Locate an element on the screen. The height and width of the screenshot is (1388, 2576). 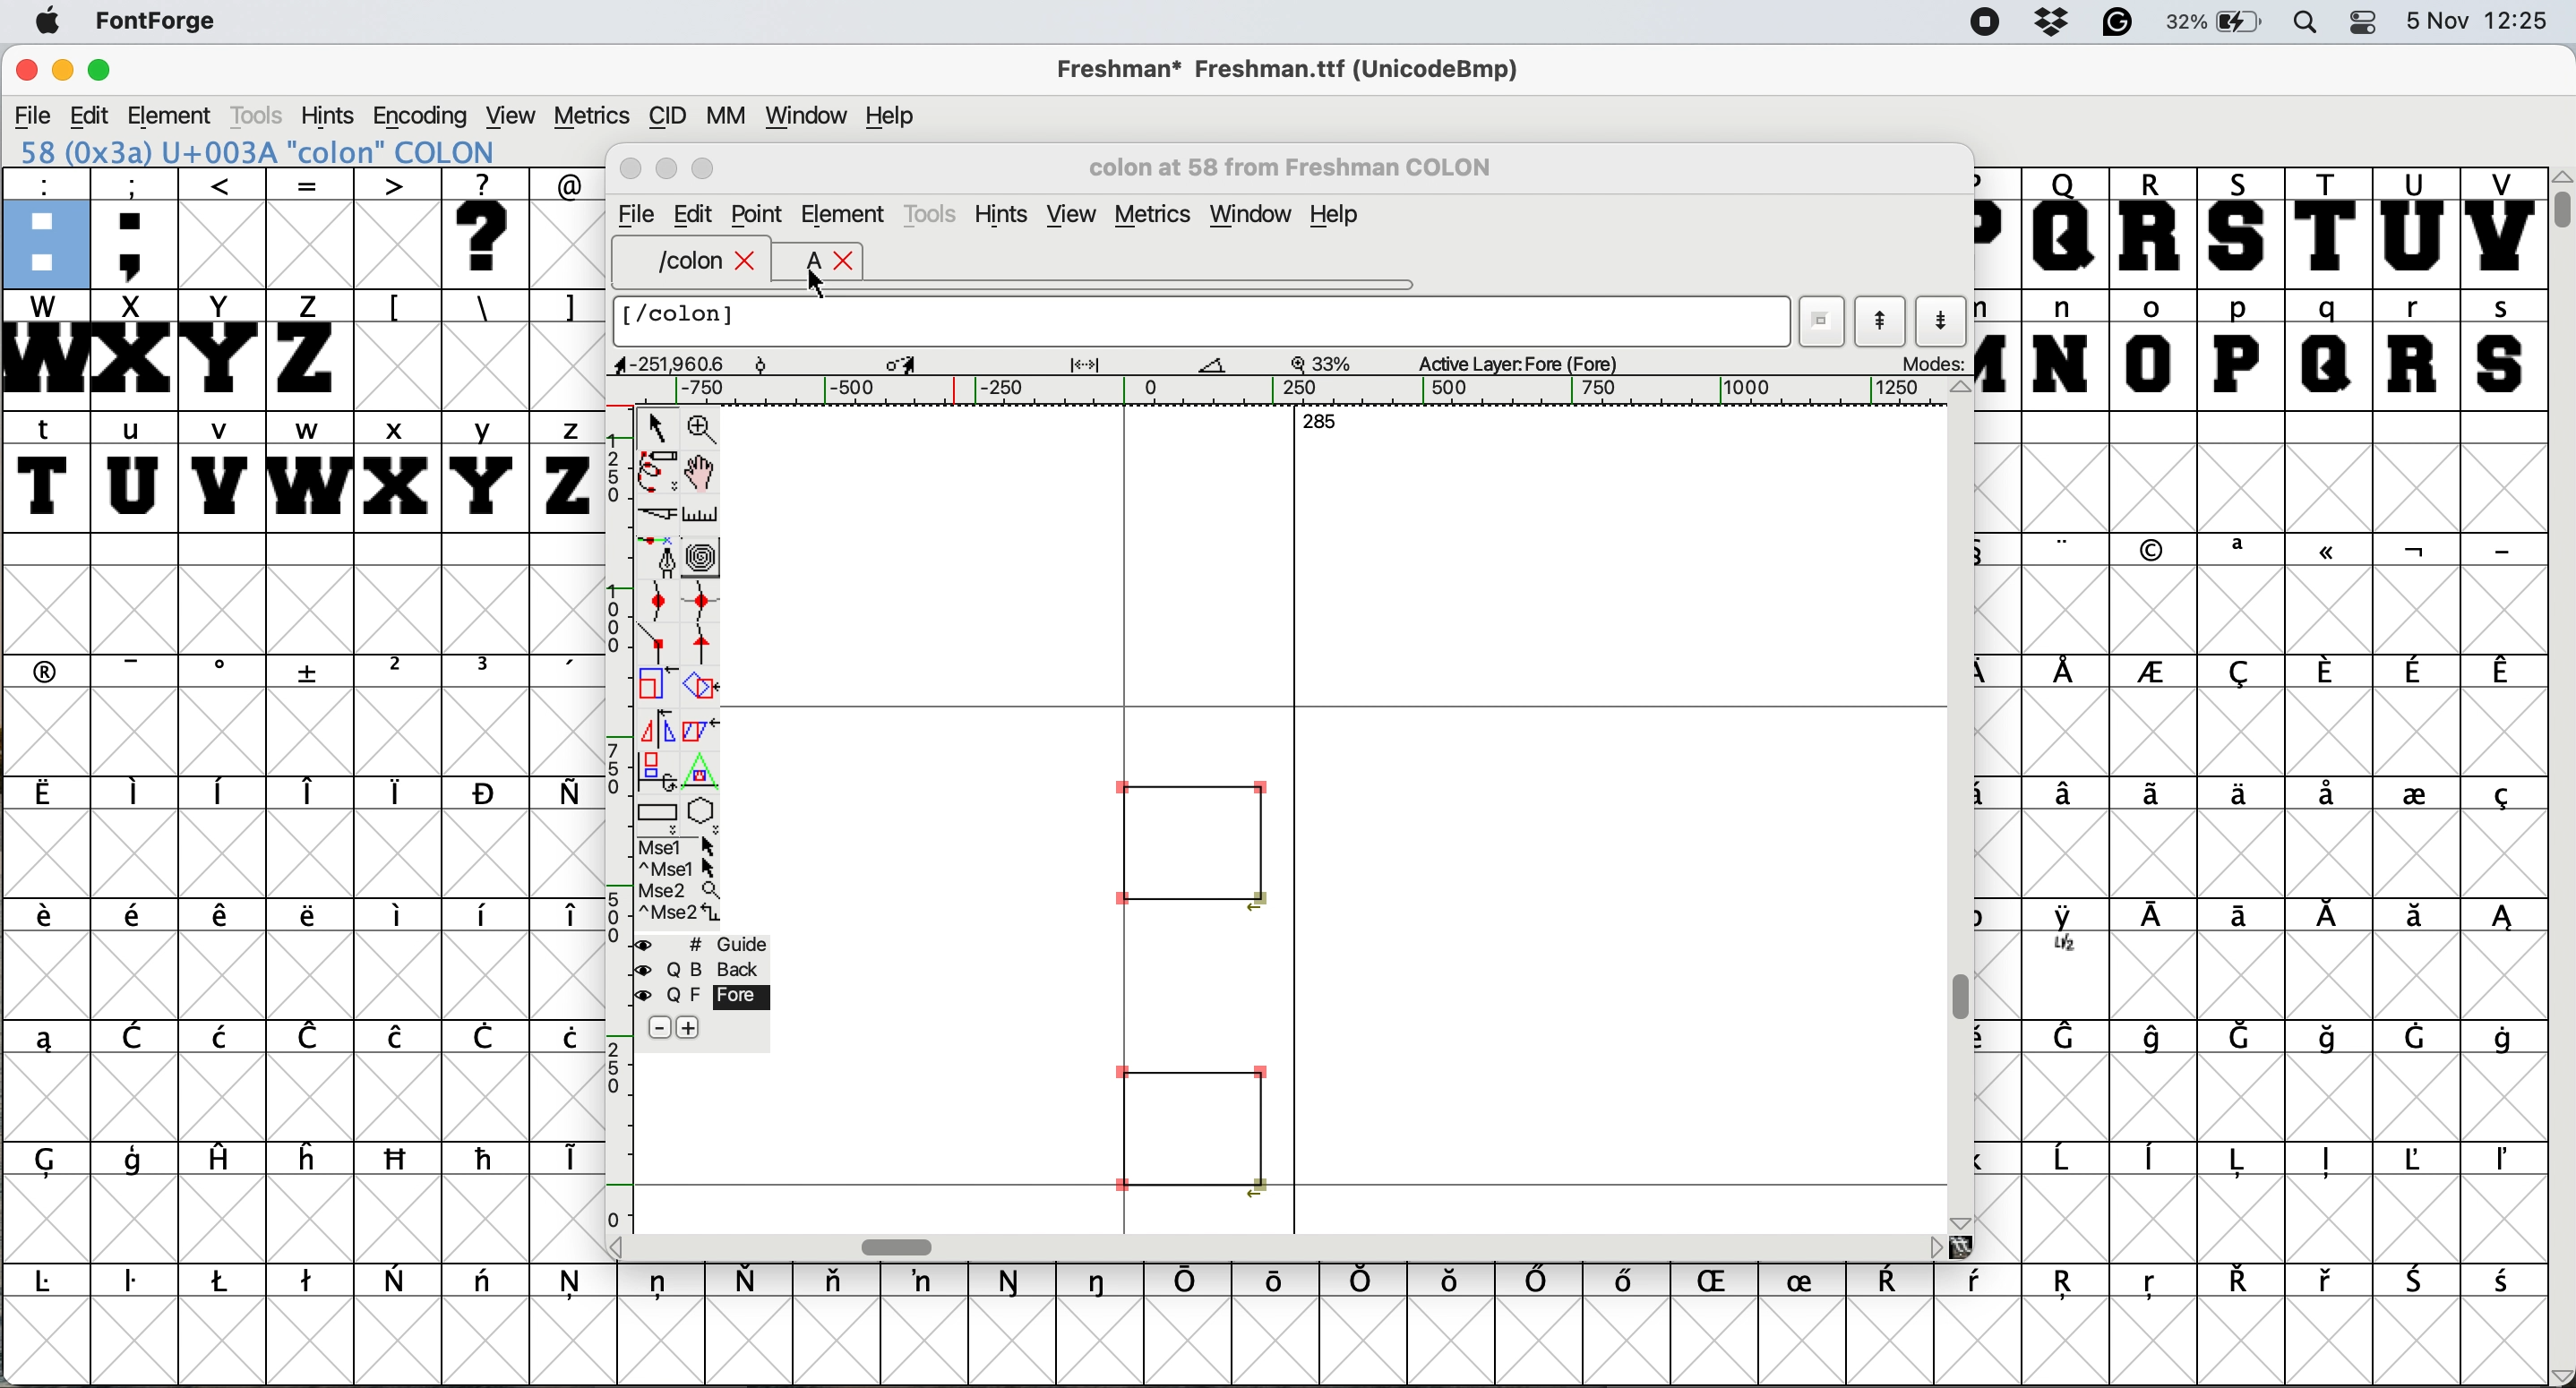
encoding is located at coordinates (421, 116).